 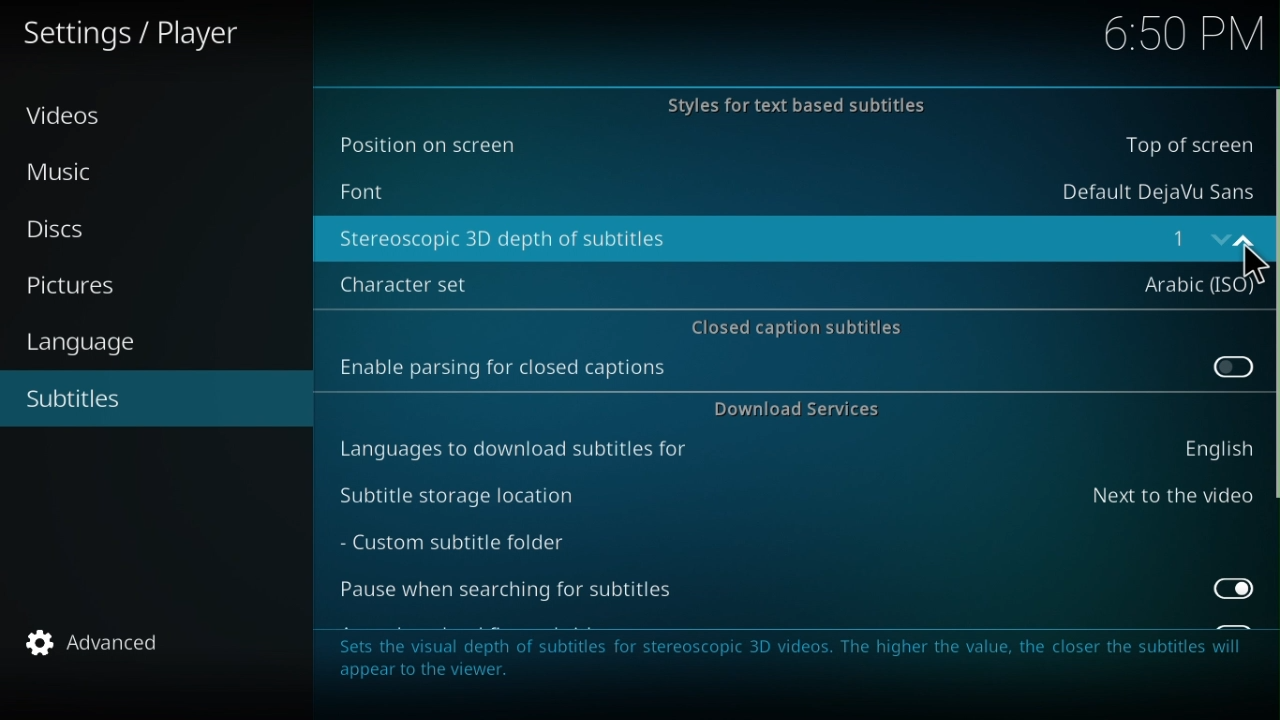 What do you see at coordinates (793, 372) in the screenshot?
I see `Enable parsing for closed captions` at bounding box center [793, 372].